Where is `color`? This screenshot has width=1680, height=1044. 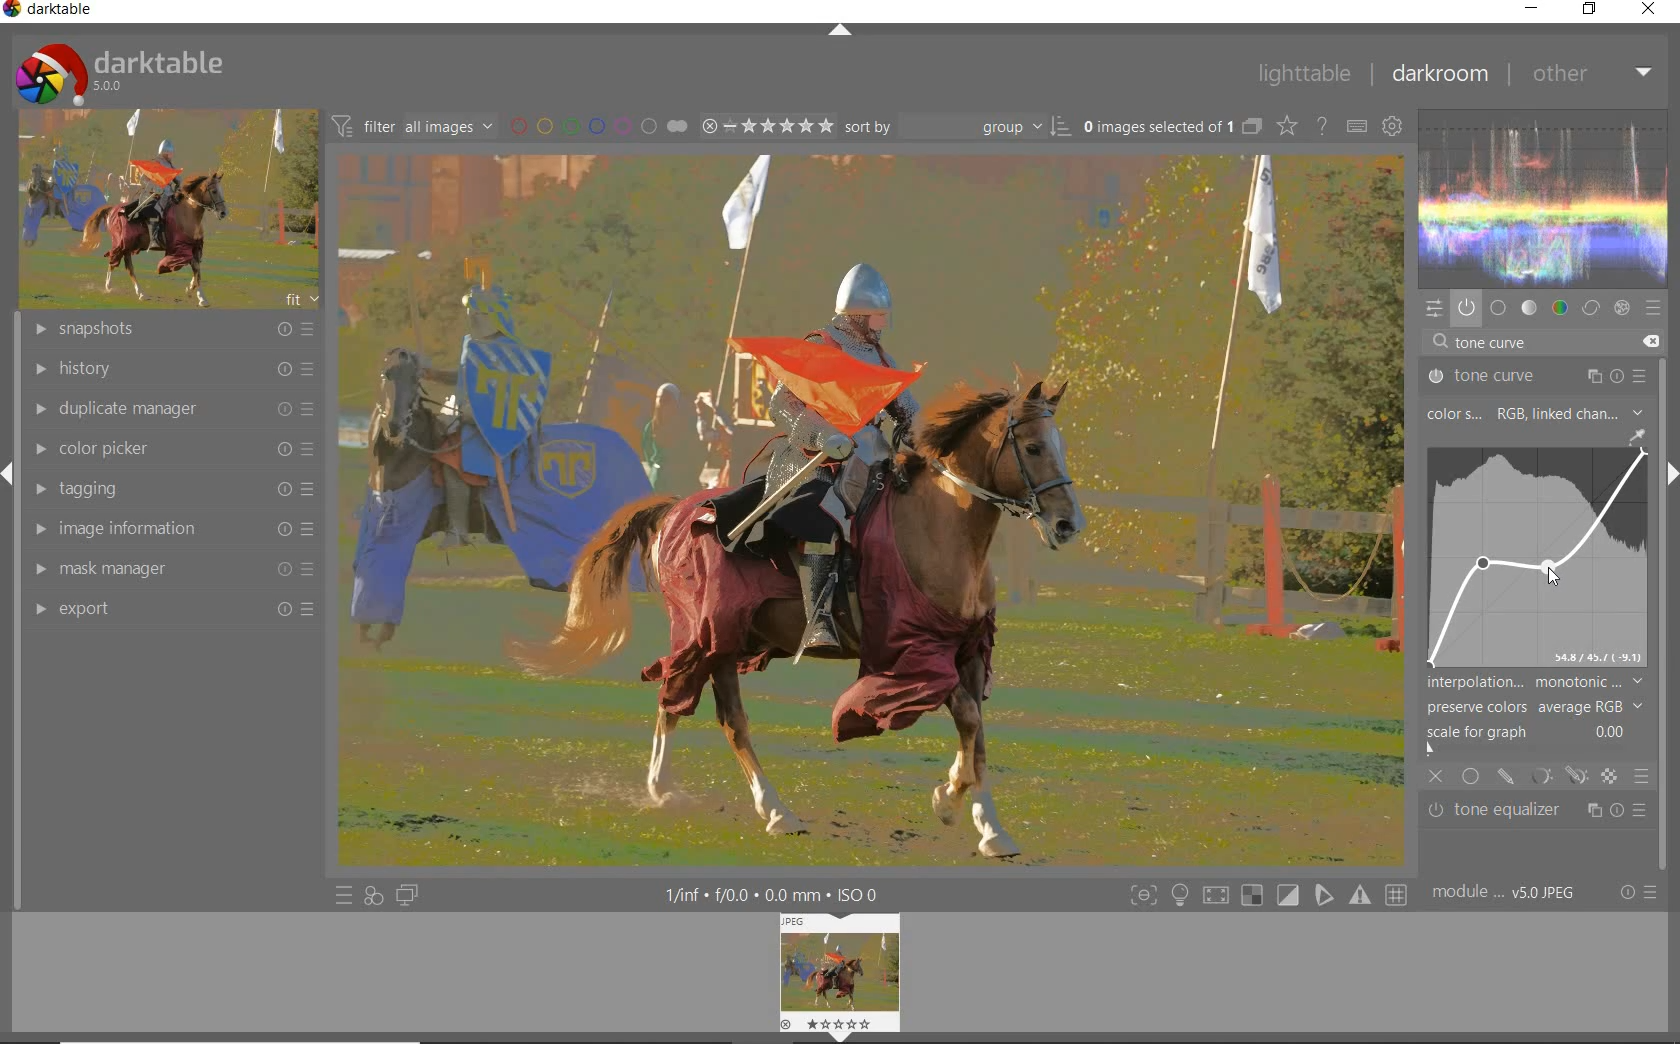 color is located at coordinates (1561, 308).